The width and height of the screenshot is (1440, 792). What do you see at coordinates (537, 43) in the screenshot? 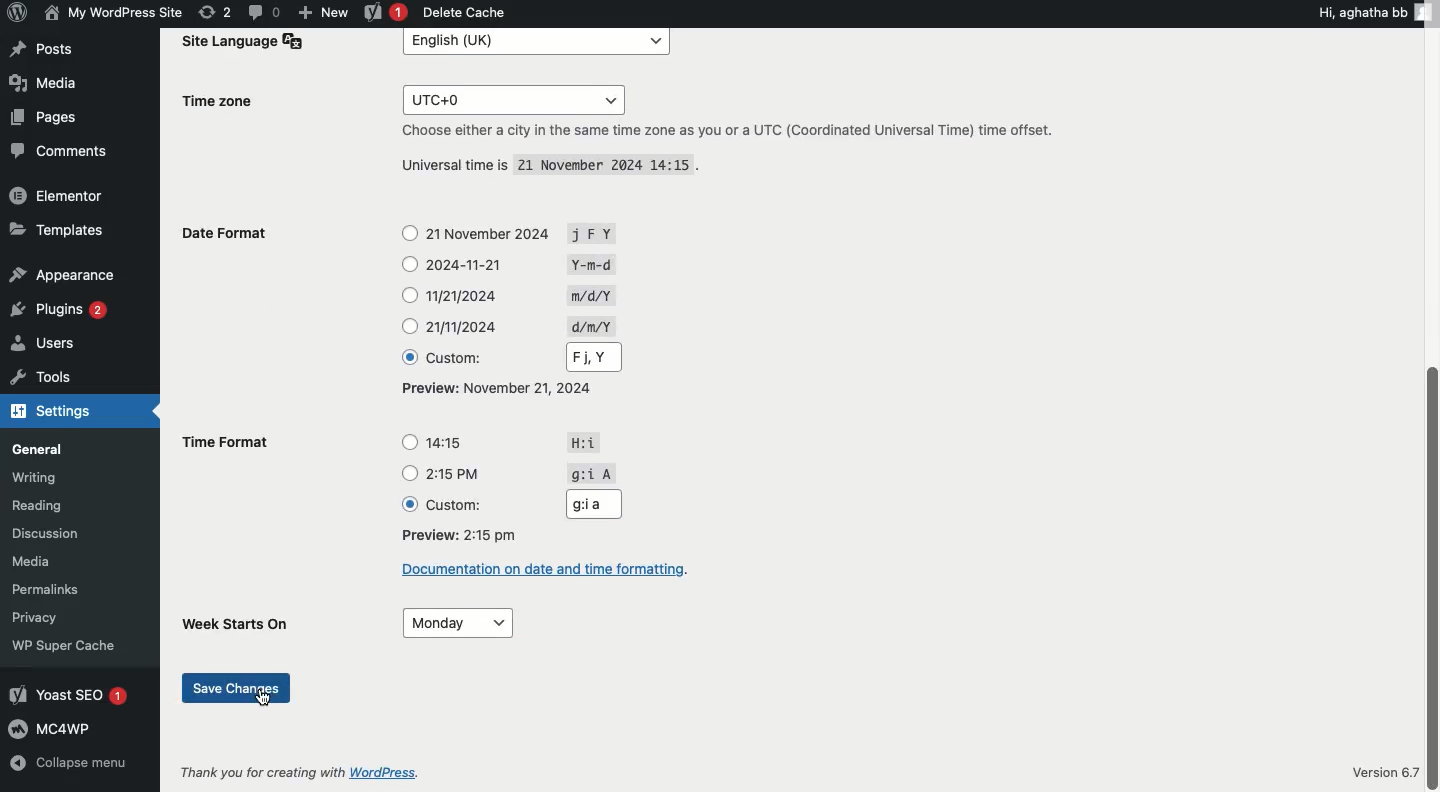
I see `English (UK)` at bounding box center [537, 43].